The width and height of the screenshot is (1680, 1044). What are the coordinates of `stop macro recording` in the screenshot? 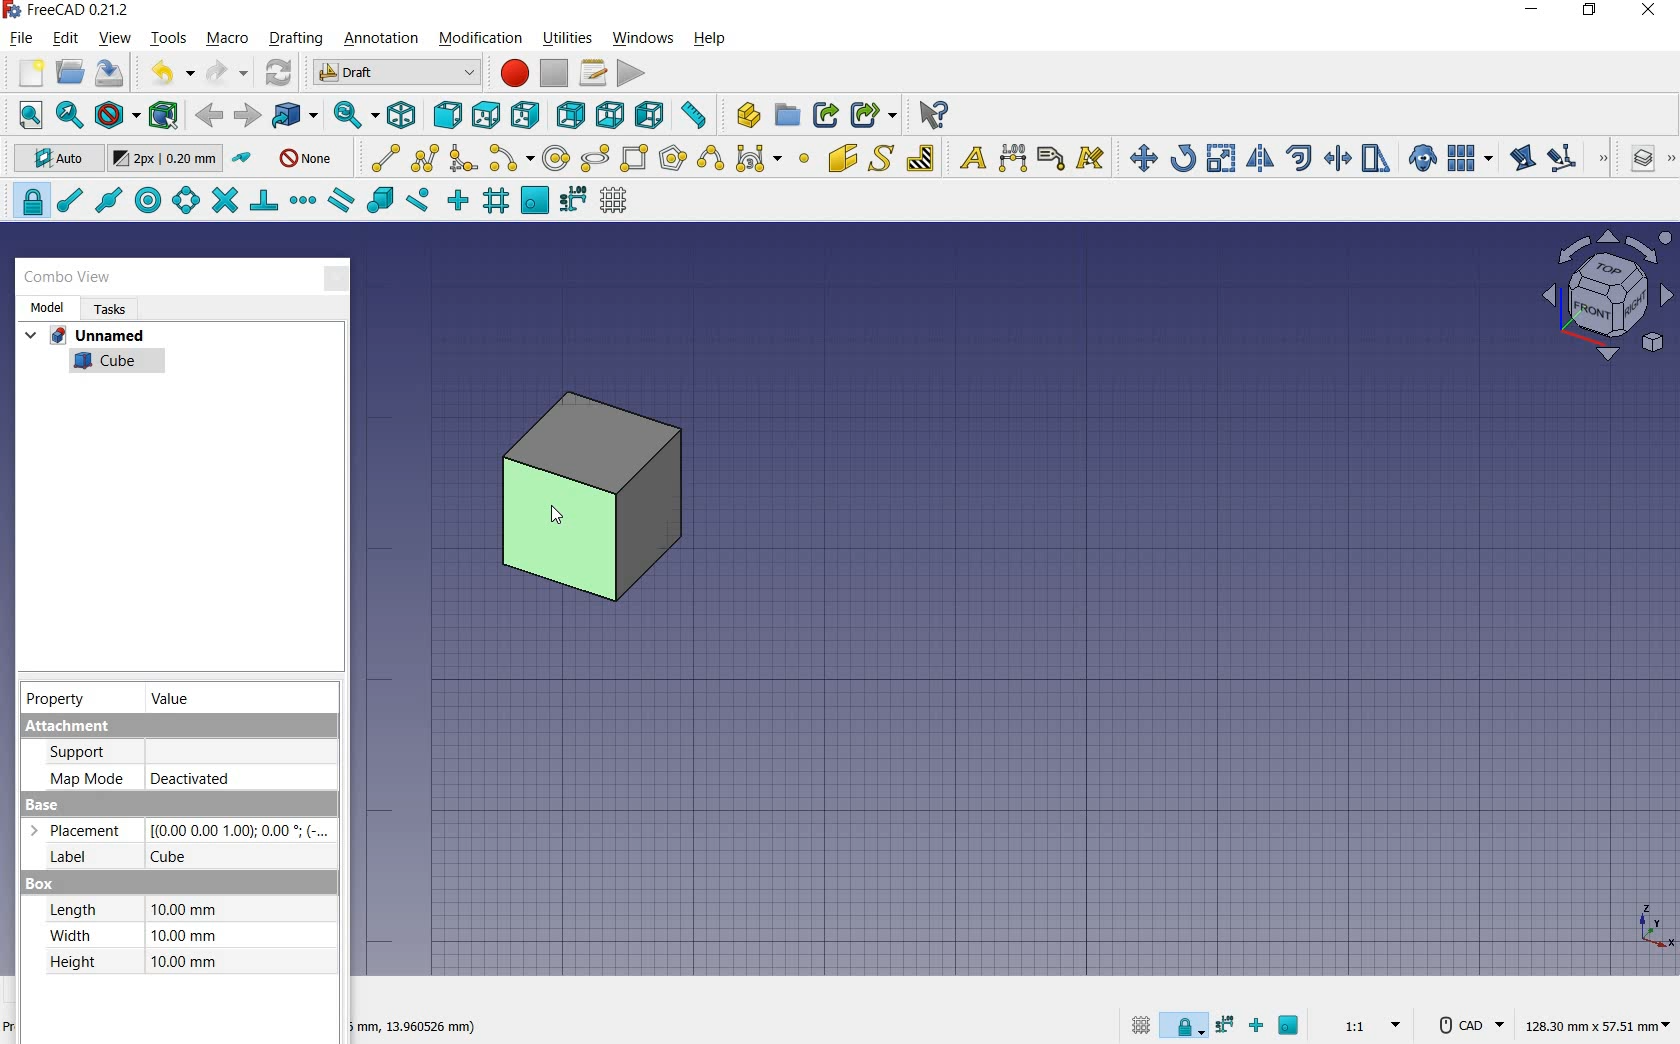 It's located at (551, 75).